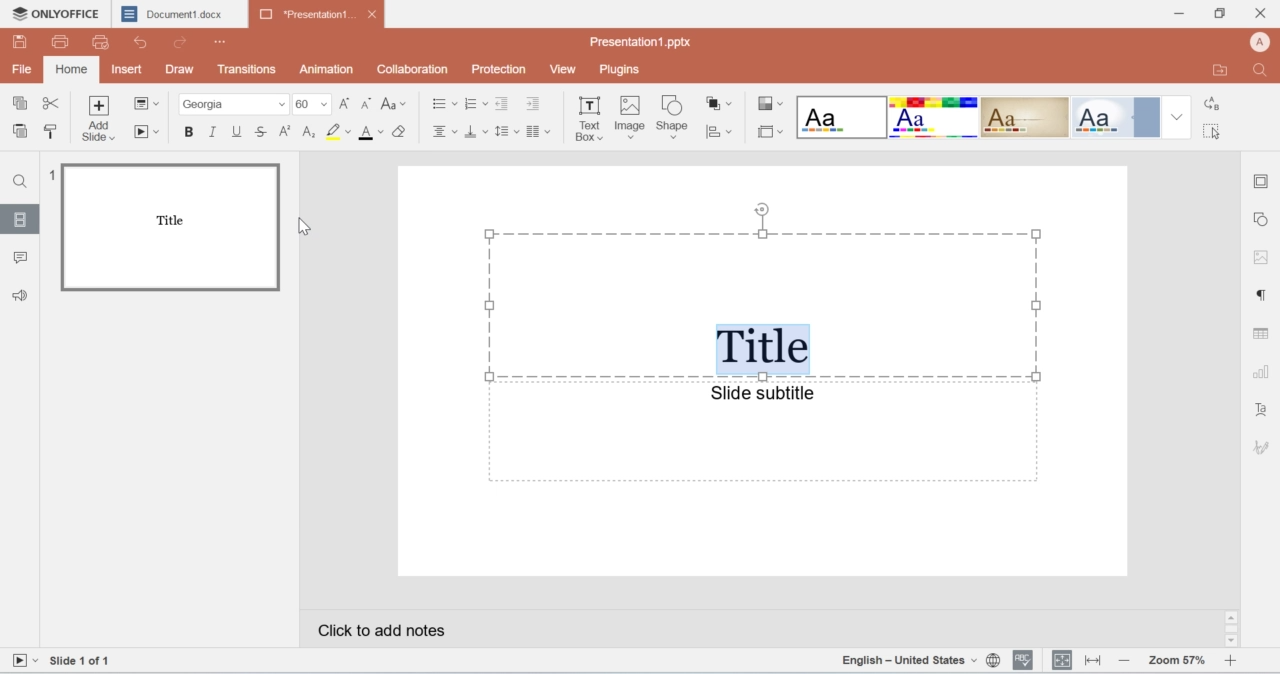 This screenshot has width=1280, height=674. Describe the element at coordinates (54, 13) in the screenshot. I see `logo` at that location.